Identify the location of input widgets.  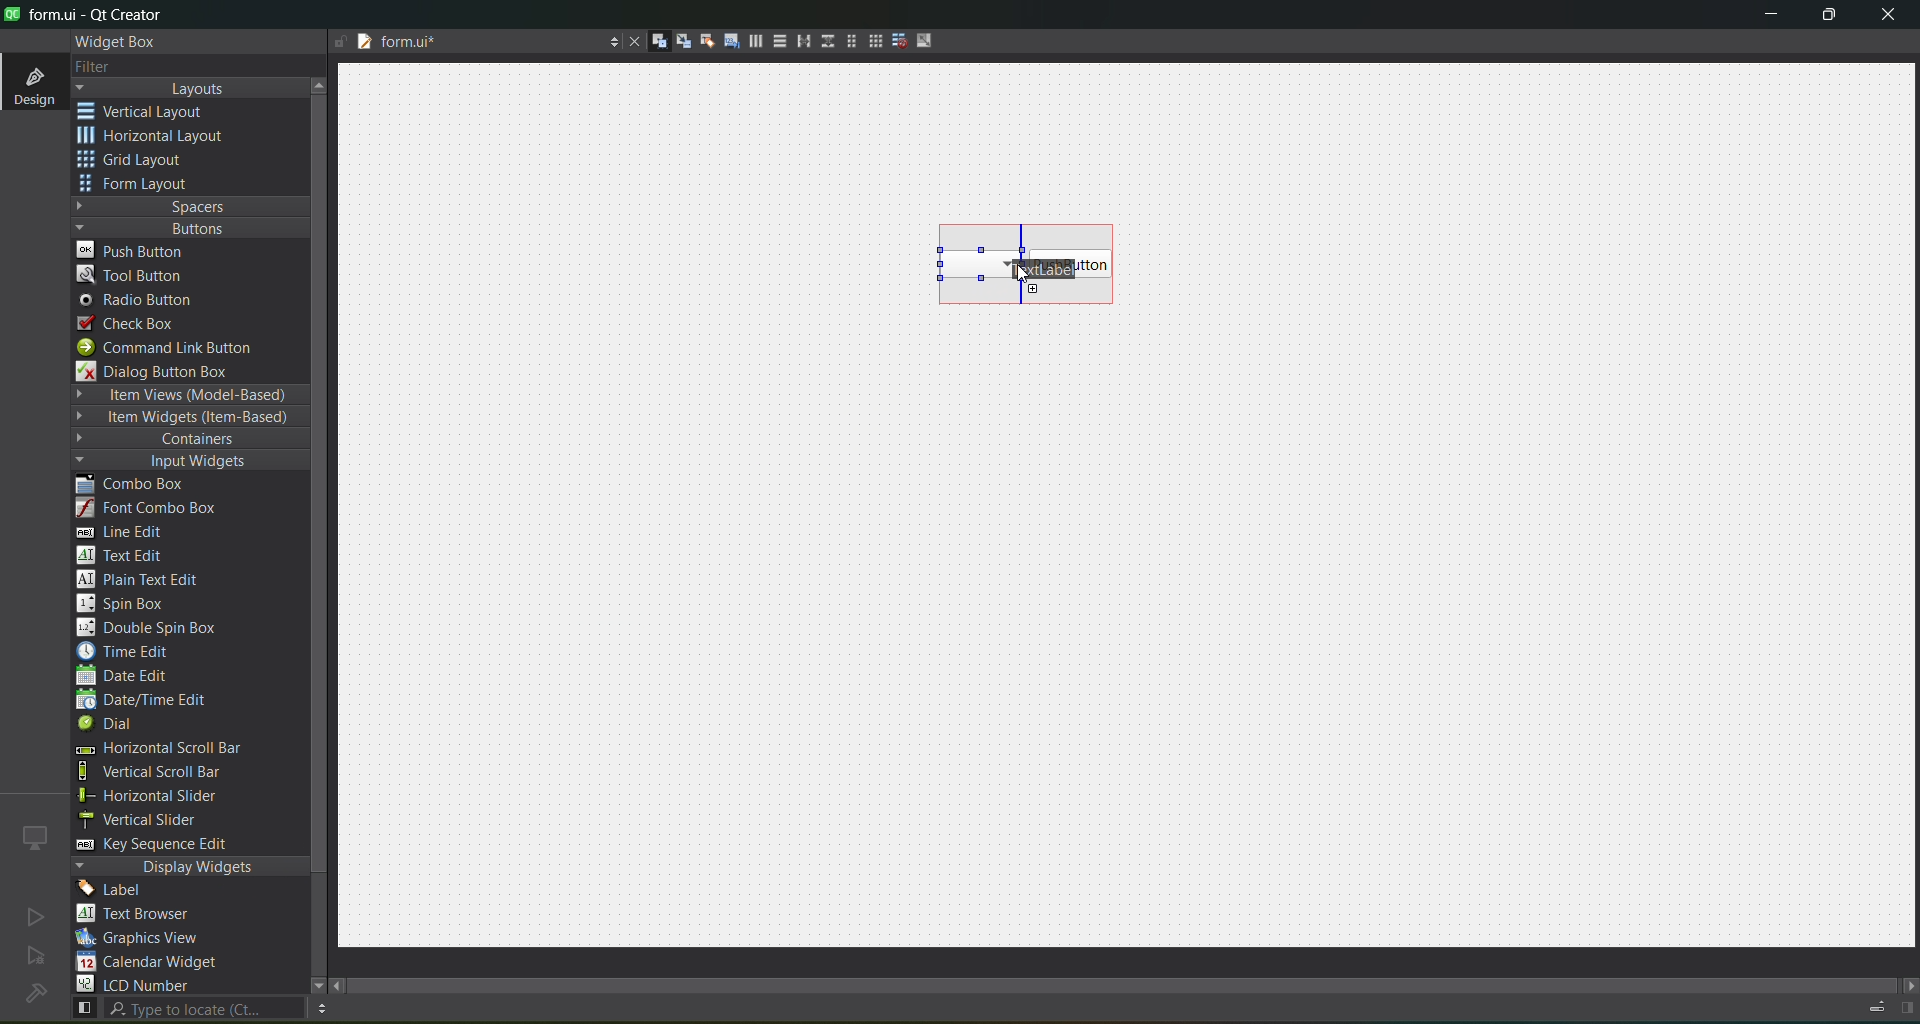
(180, 462).